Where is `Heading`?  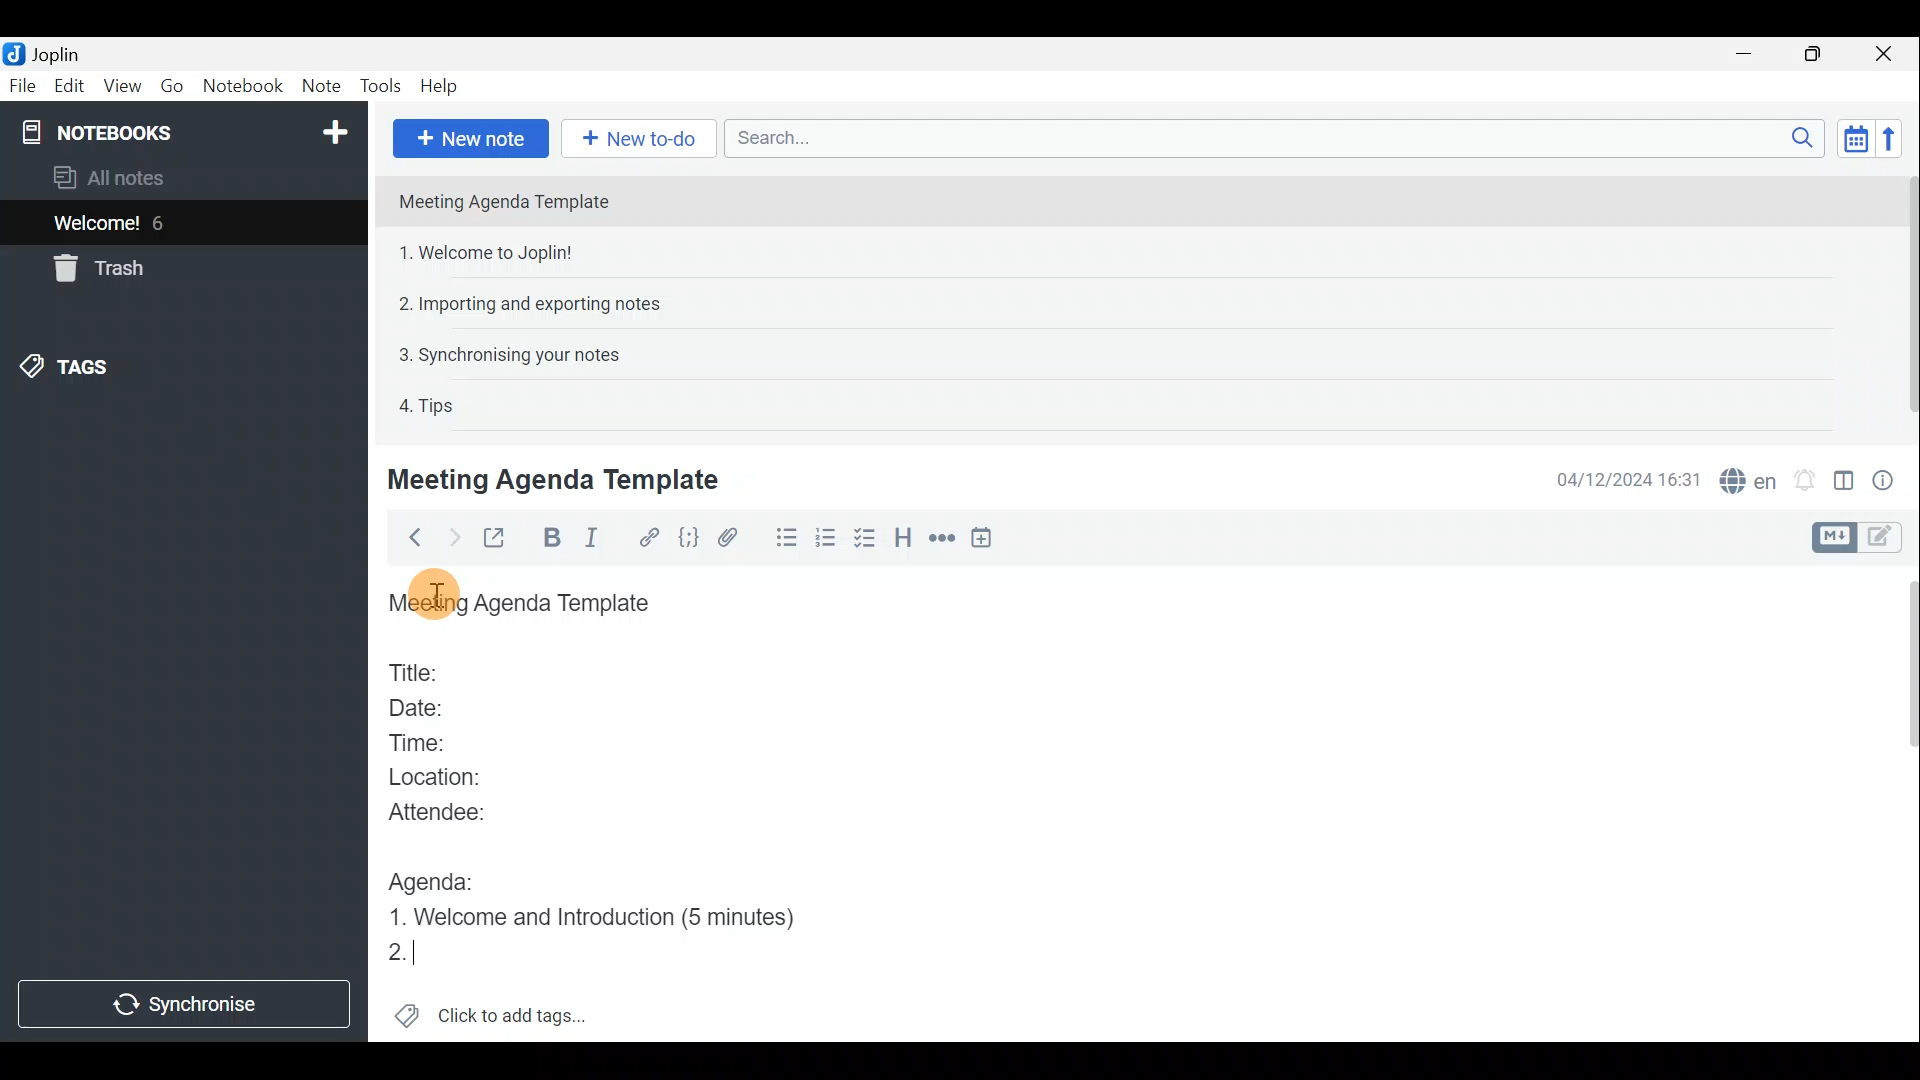
Heading is located at coordinates (902, 544).